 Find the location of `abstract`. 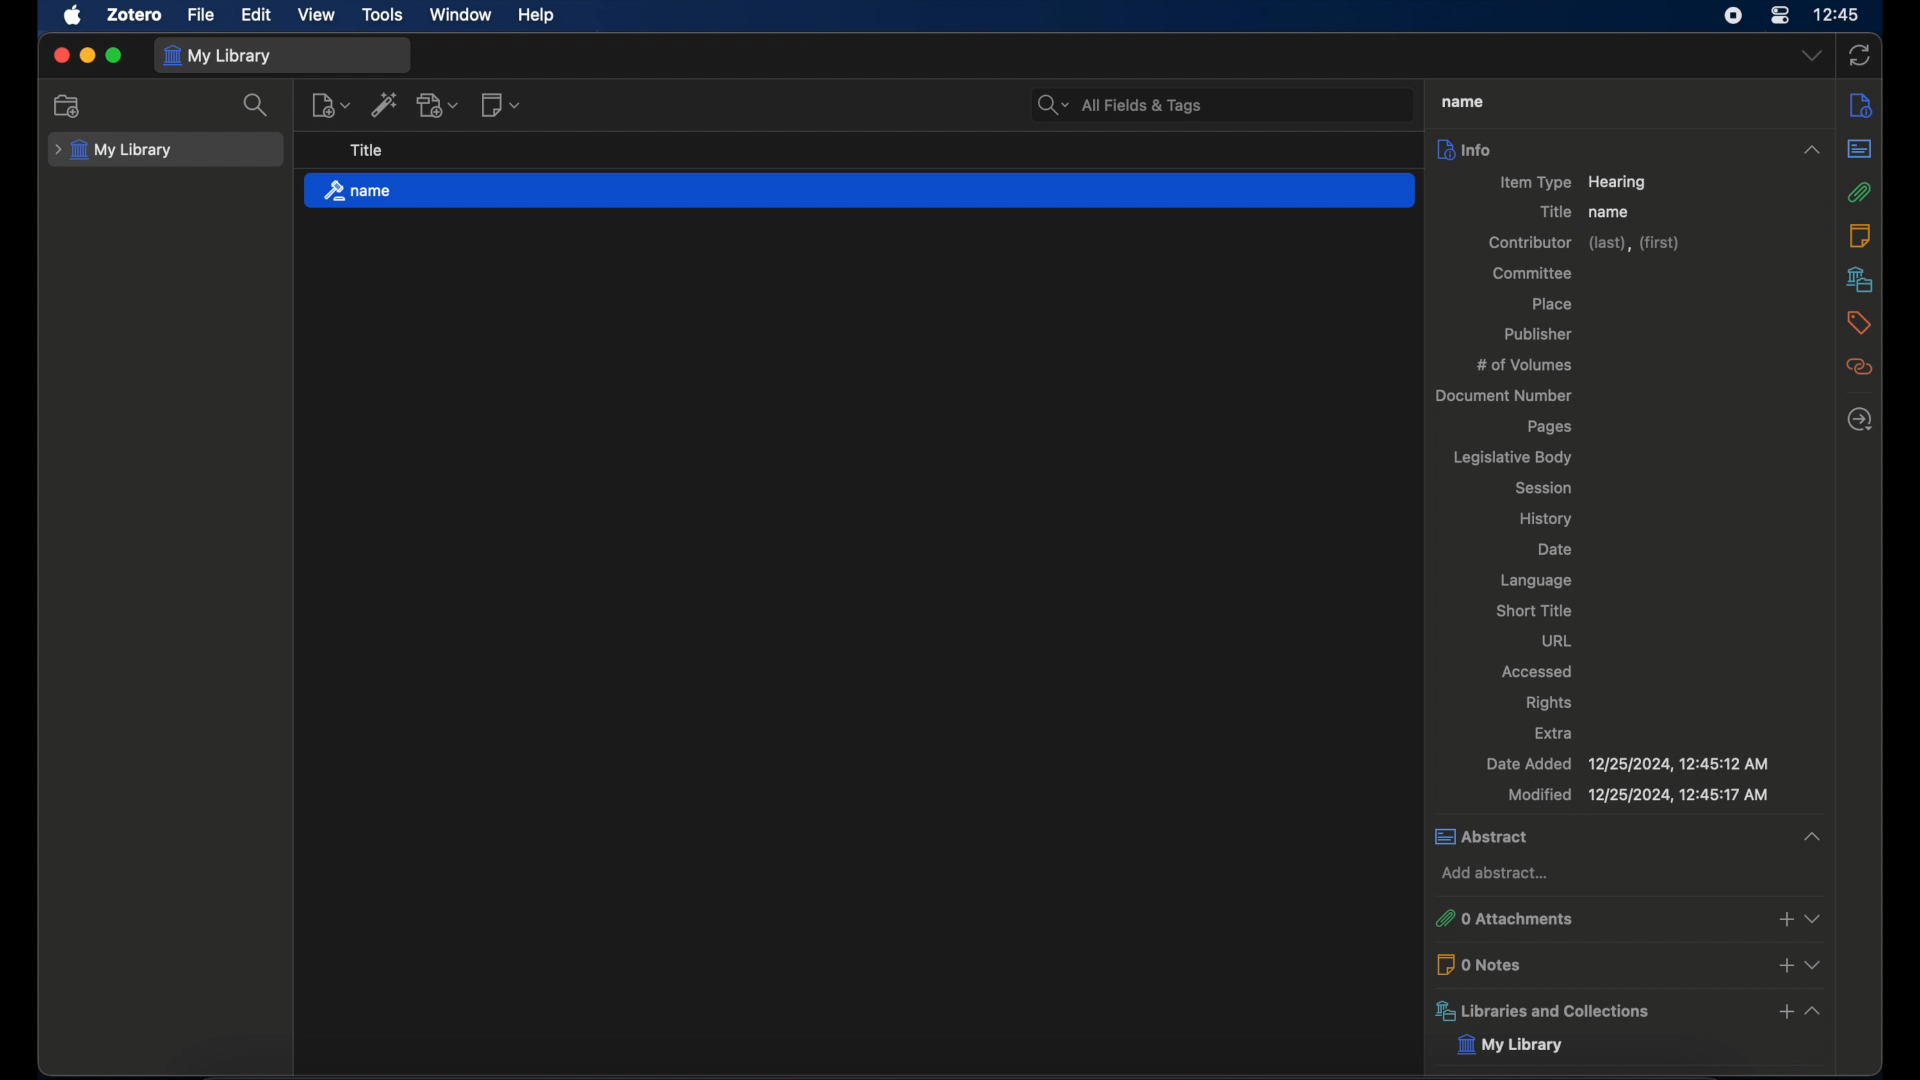

abstract is located at coordinates (1625, 836).